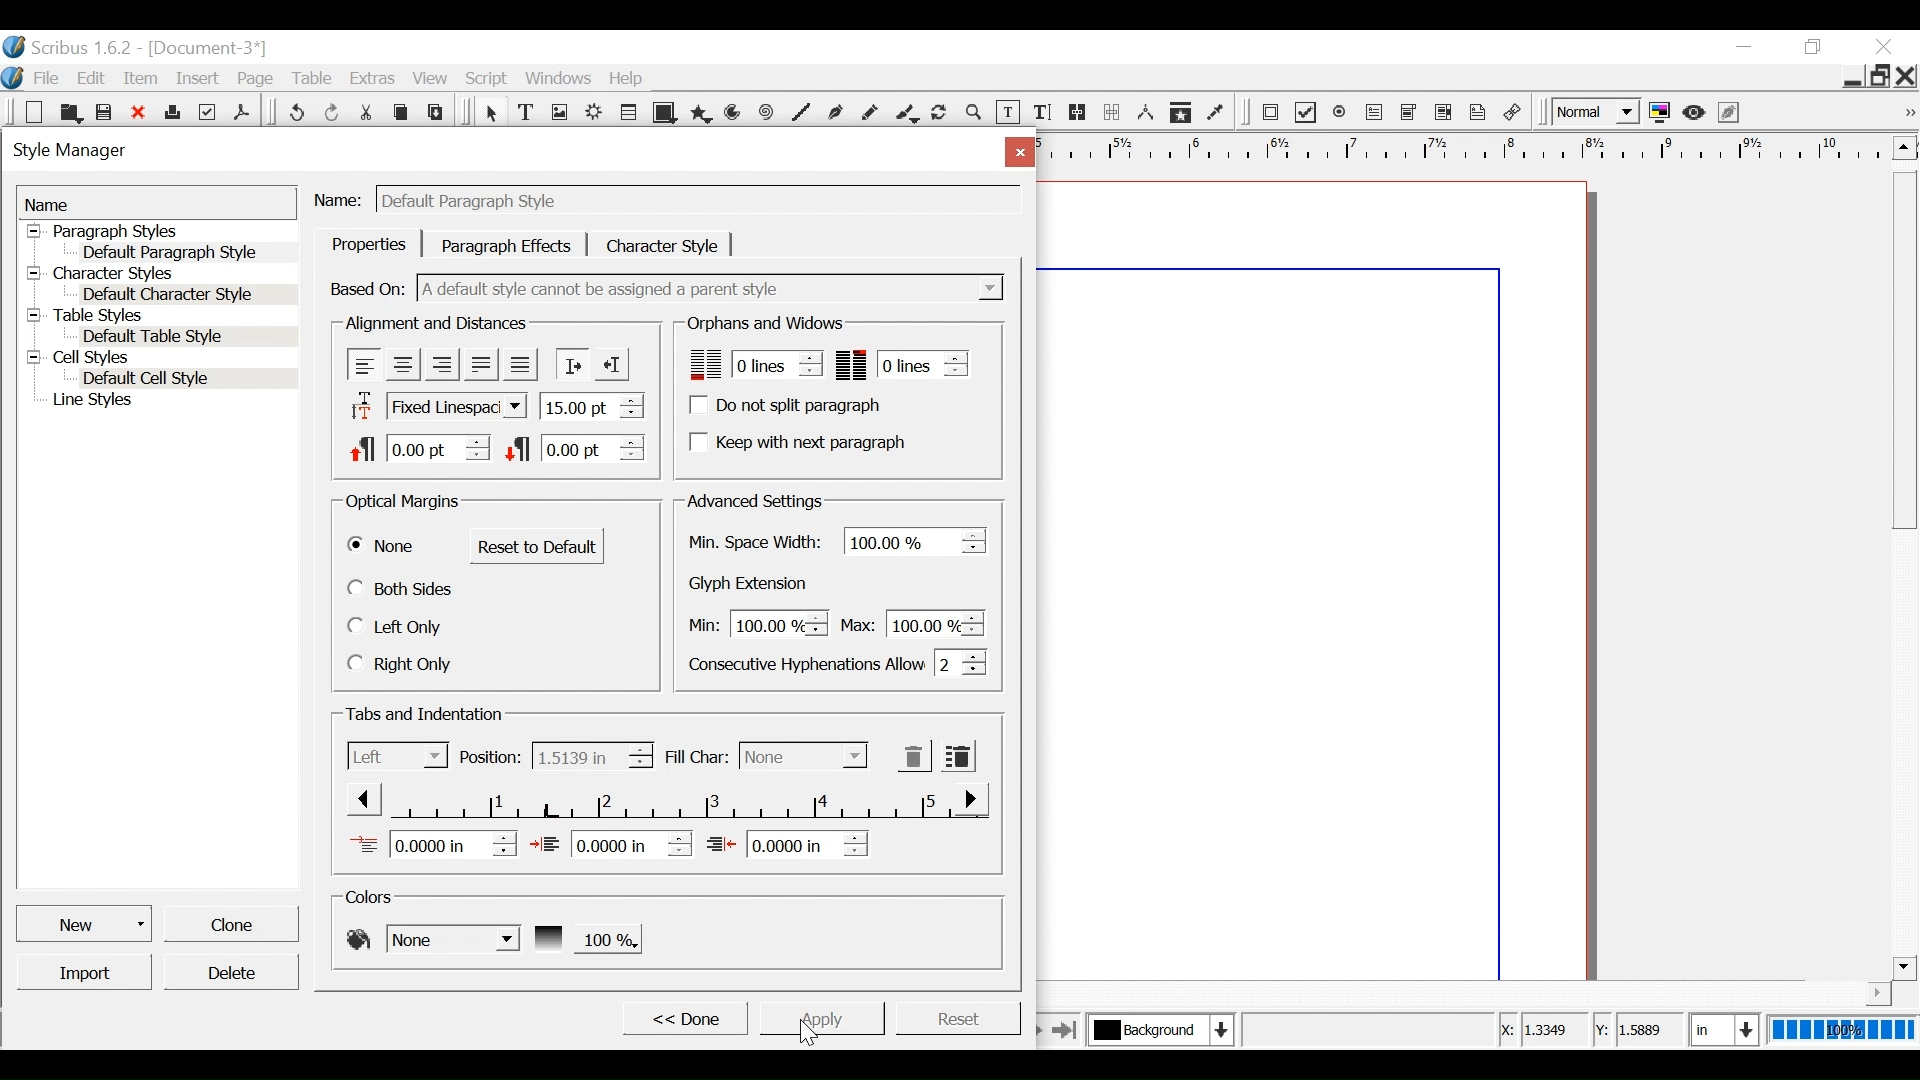 This screenshot has height=1080, width=1920. What do you see at coordinates (368, 110) in the screenshot?
I see `Cut` at bounding box center [368, 110].